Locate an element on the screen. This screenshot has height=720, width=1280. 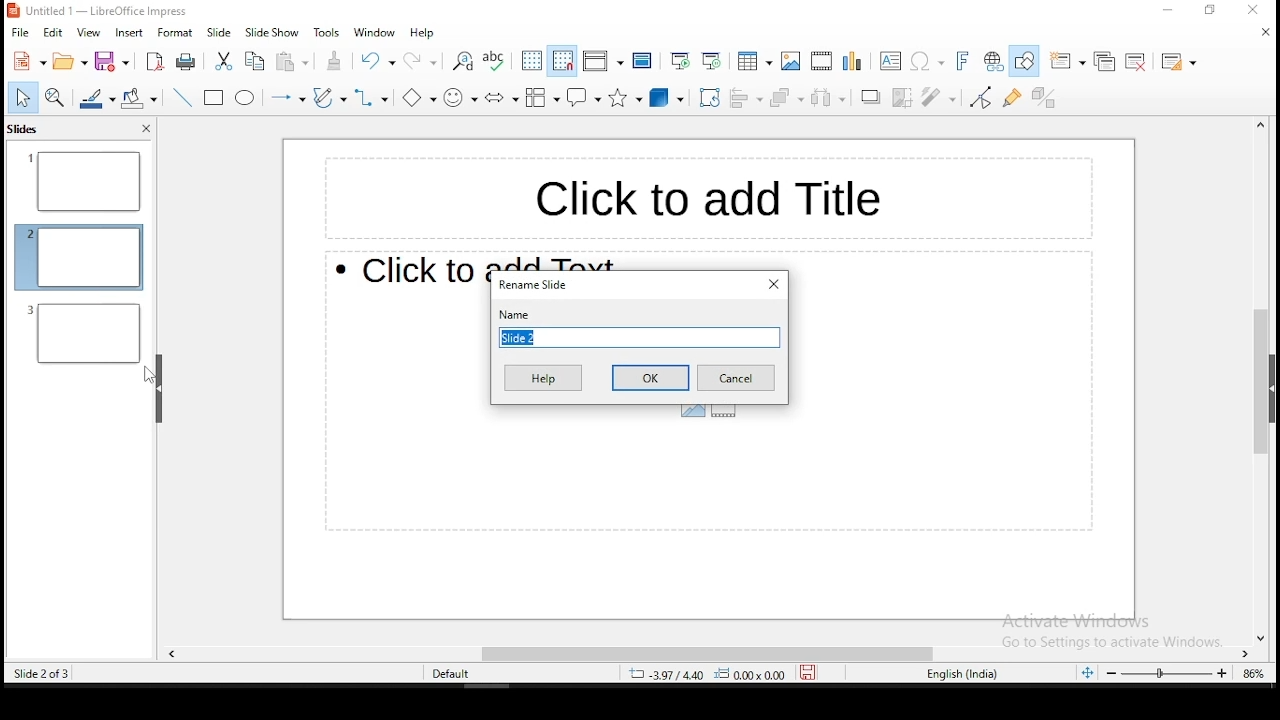
display grid is located at coordinates (532, 62).